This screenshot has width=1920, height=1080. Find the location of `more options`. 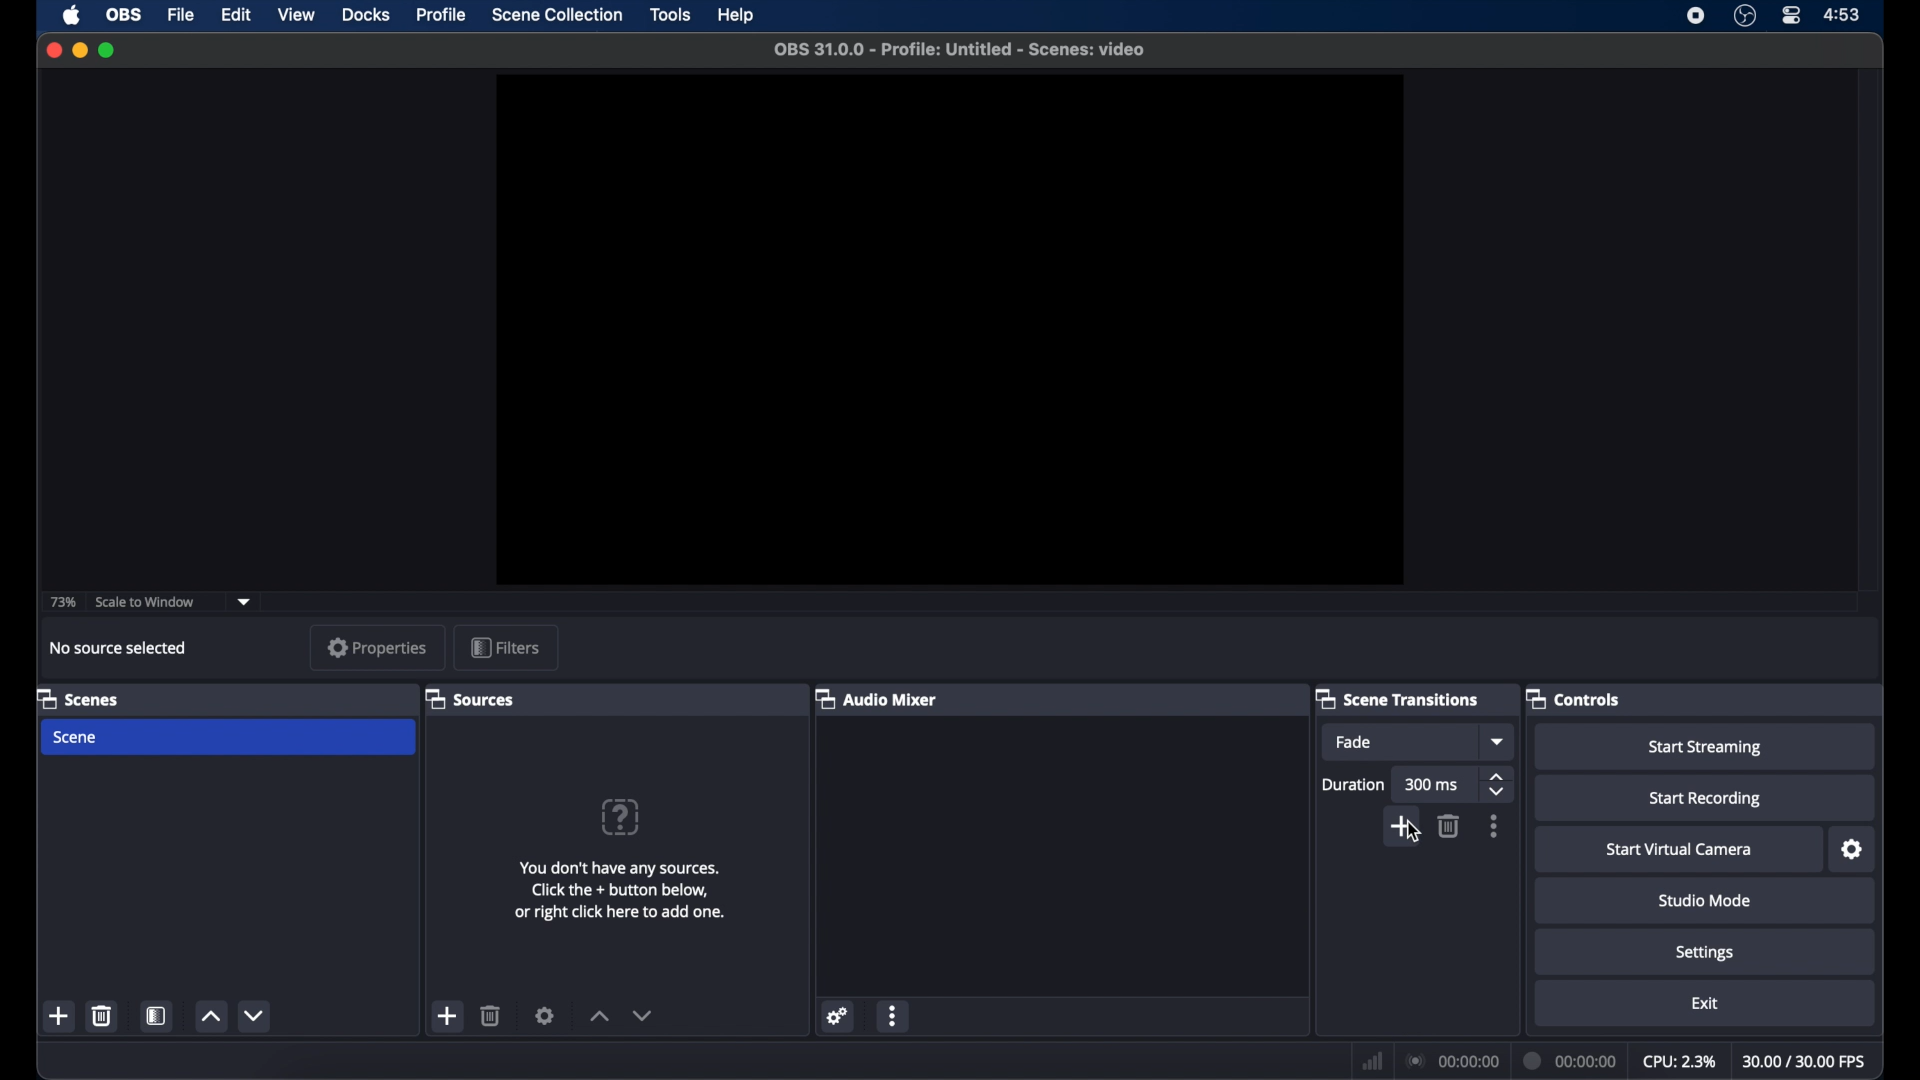

more options is located at coordinates (895, 1017).